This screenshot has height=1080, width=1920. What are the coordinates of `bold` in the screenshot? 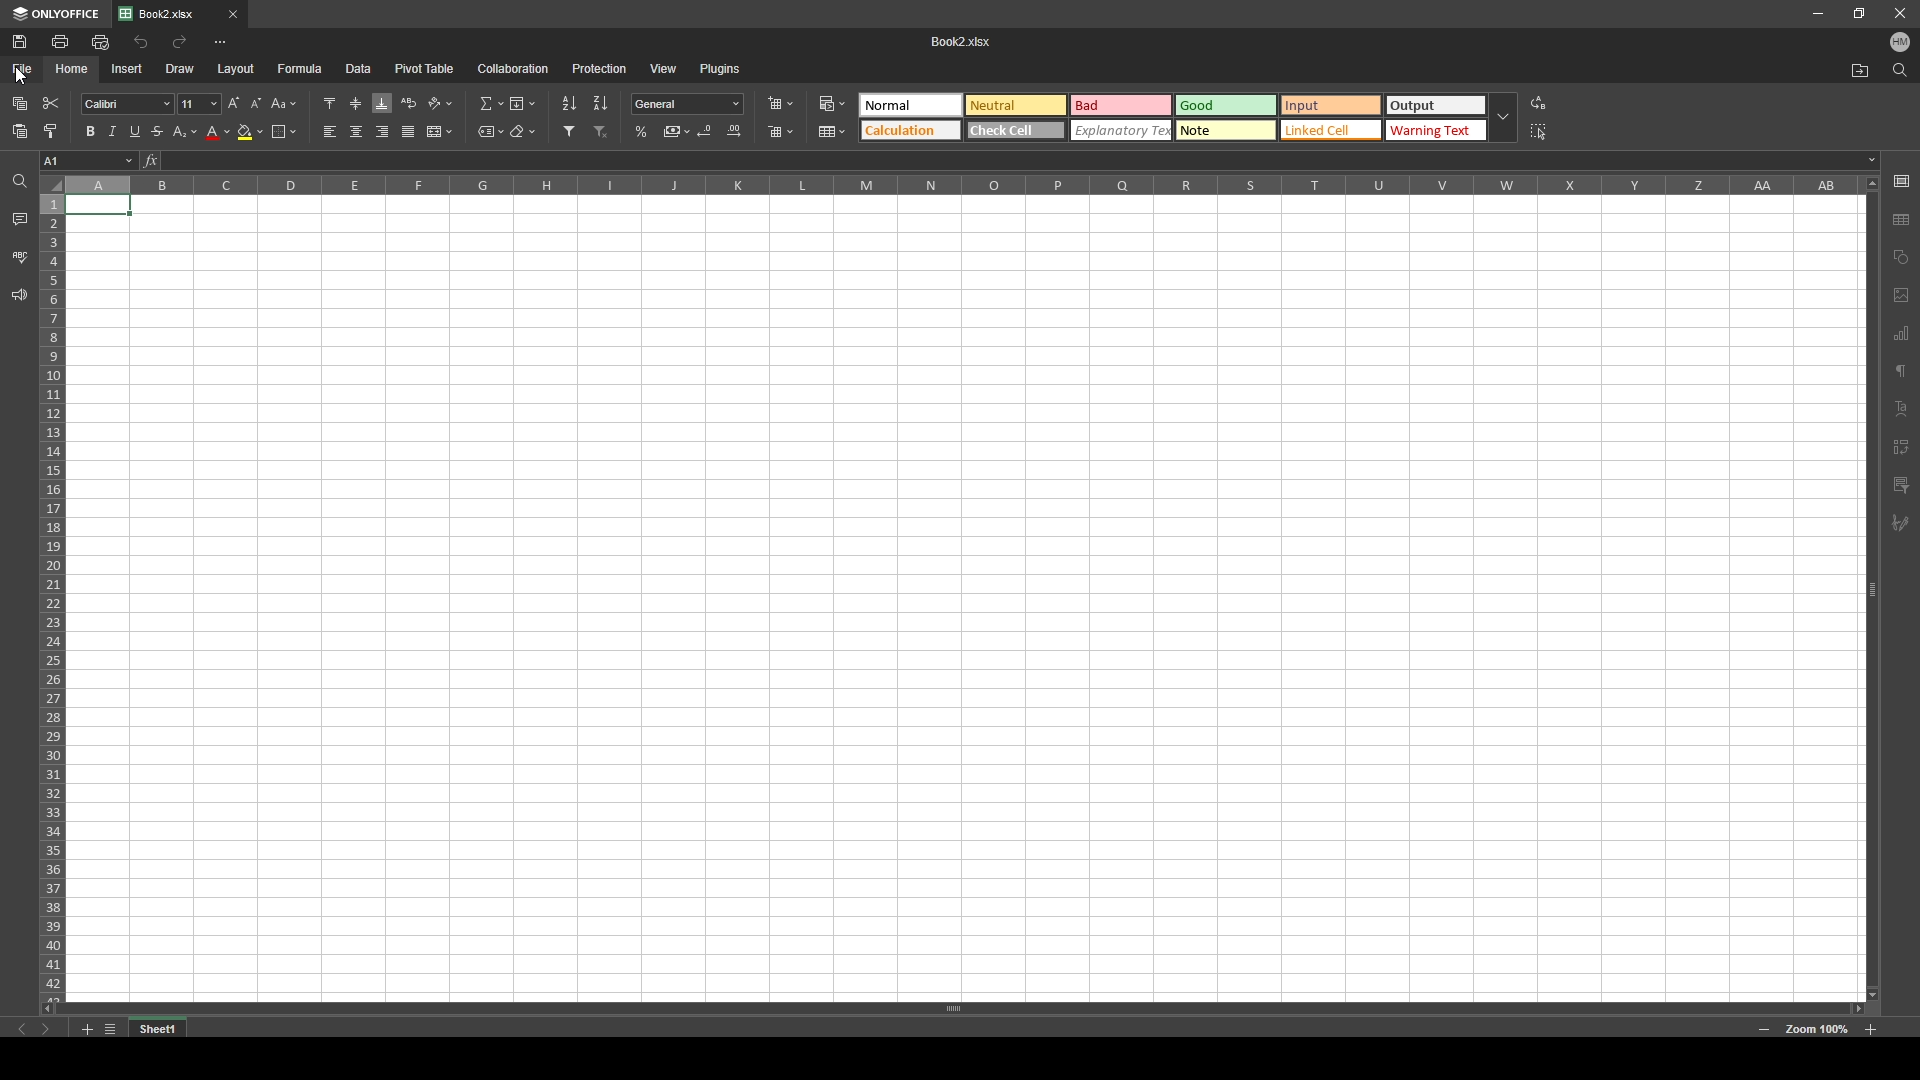 It's located at (85, 131).